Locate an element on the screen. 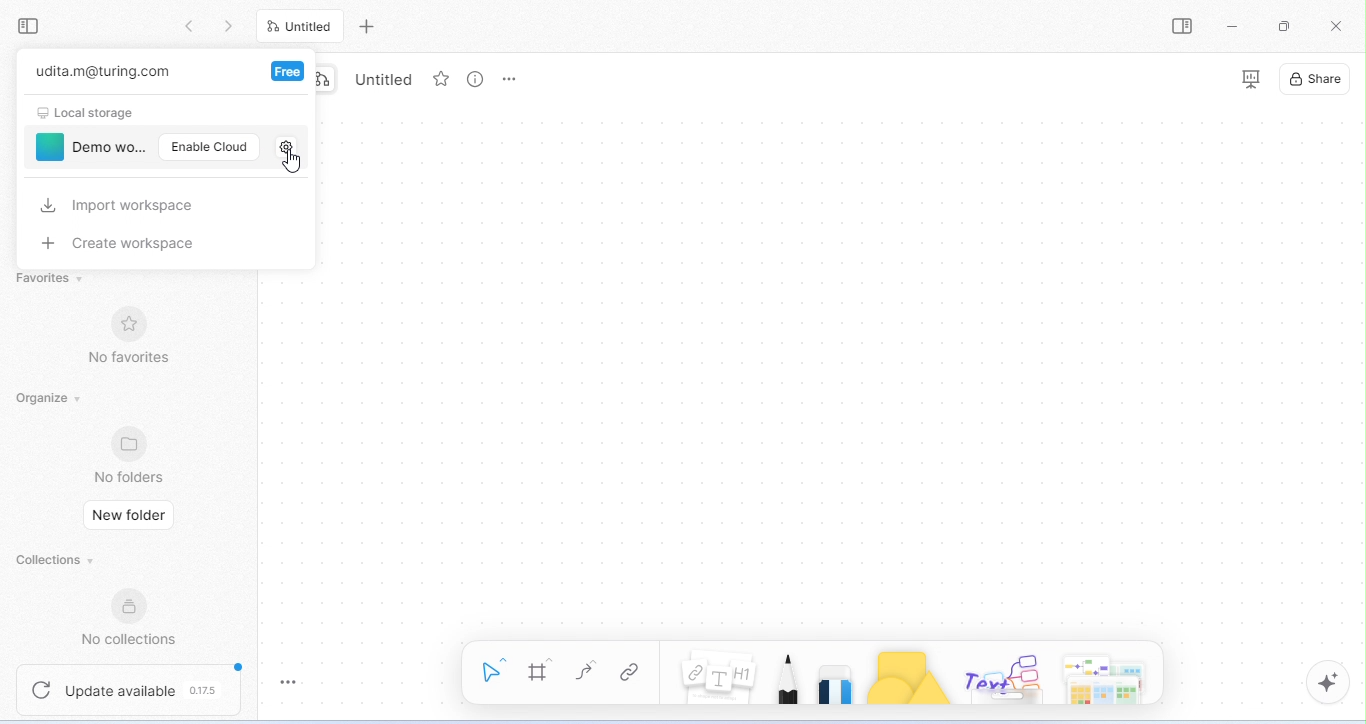  pencil is located at coordinates (790, 676).